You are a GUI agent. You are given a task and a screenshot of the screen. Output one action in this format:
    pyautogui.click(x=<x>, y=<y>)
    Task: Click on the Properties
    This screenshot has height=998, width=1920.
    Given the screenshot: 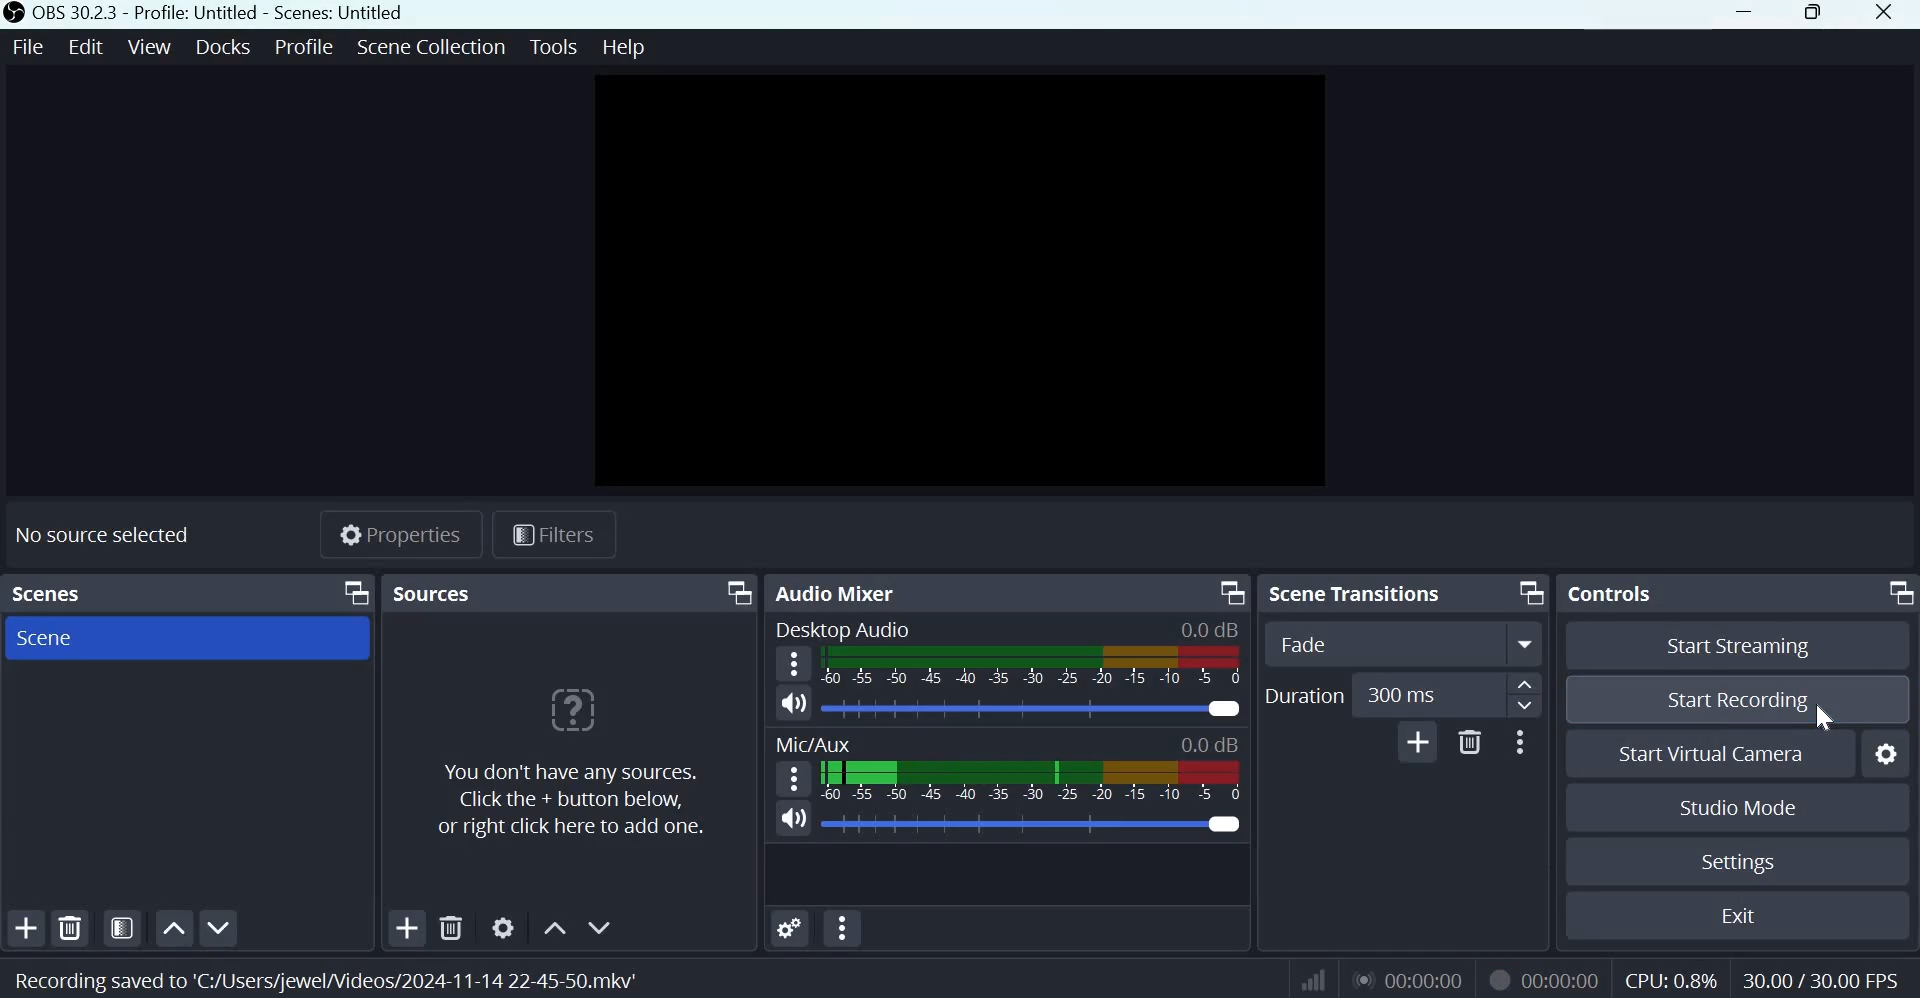 What is the action you would take?
    pyautogui.click(x=401, y=533)
    